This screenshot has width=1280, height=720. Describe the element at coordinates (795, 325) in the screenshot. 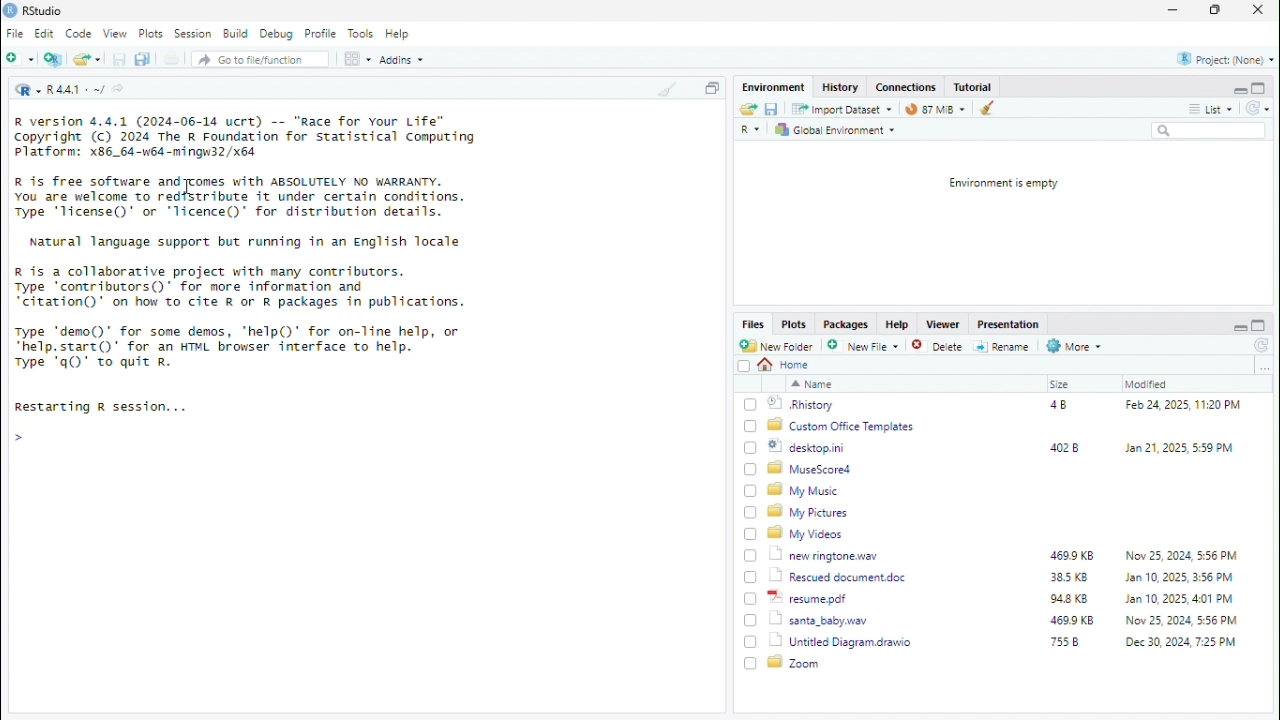

I see `Plots` at that location.